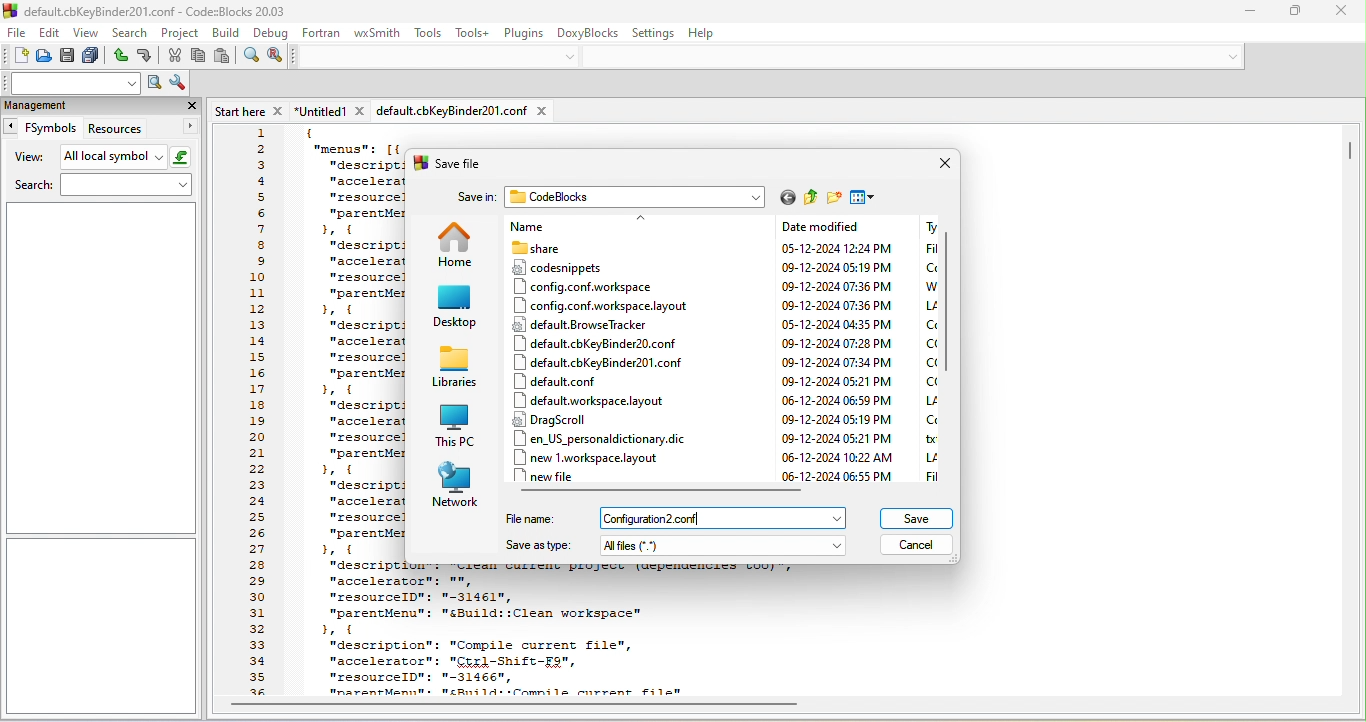 The image size is (1366, 722). I want to click on default workspace layout, so click(587, 401).